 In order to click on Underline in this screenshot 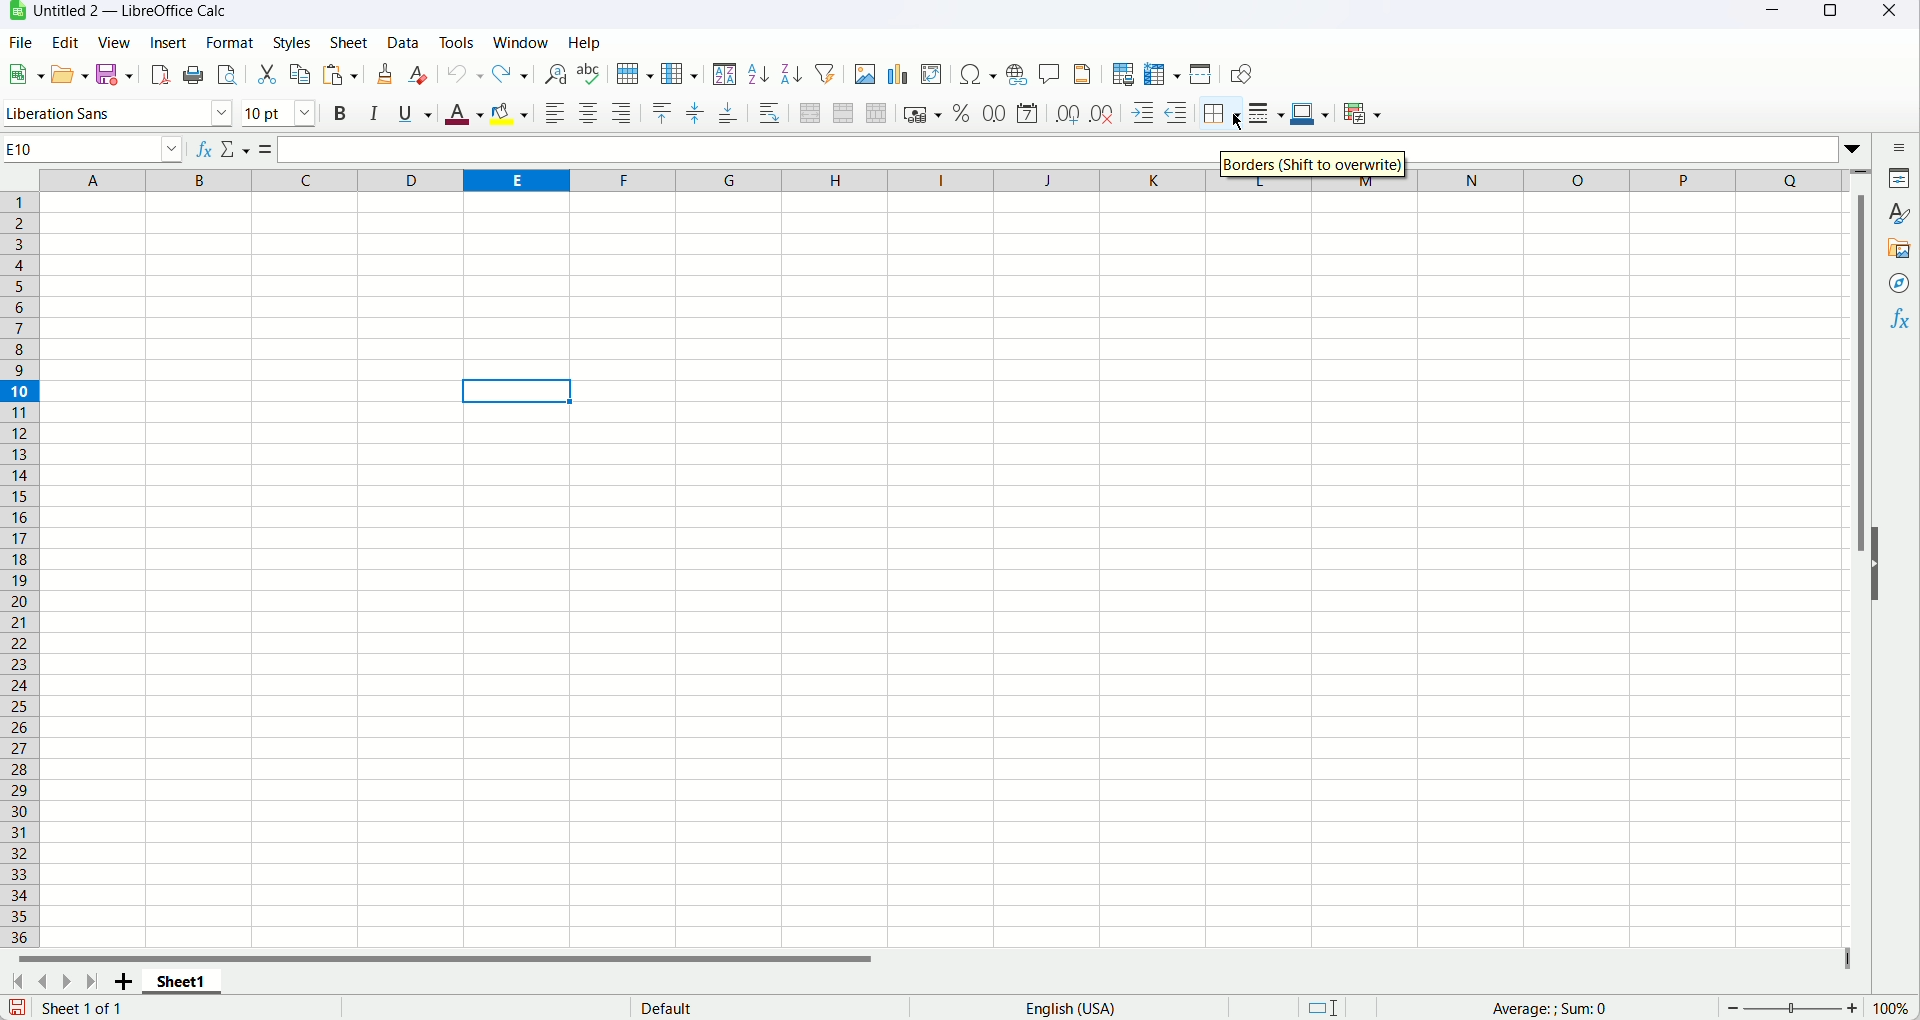, I will do `click(415, 114)`.